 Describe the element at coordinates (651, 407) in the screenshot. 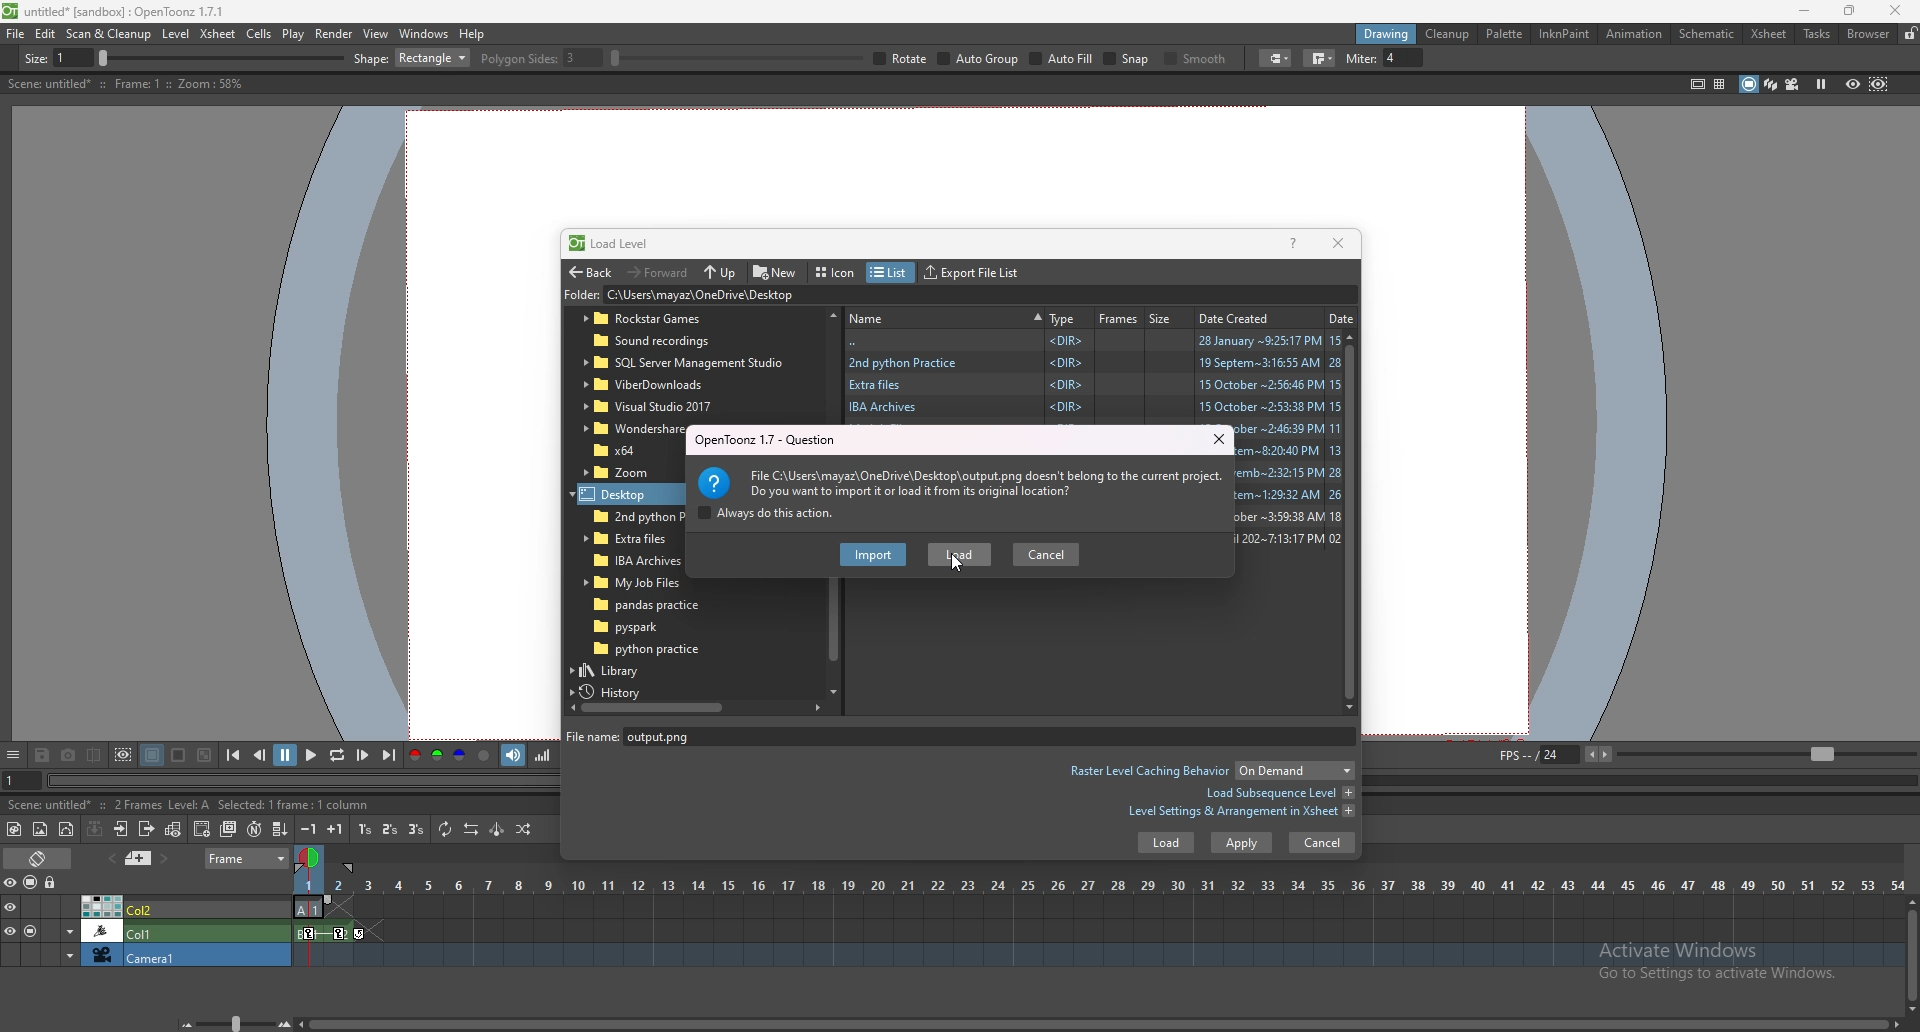

I see `folder` at that location.